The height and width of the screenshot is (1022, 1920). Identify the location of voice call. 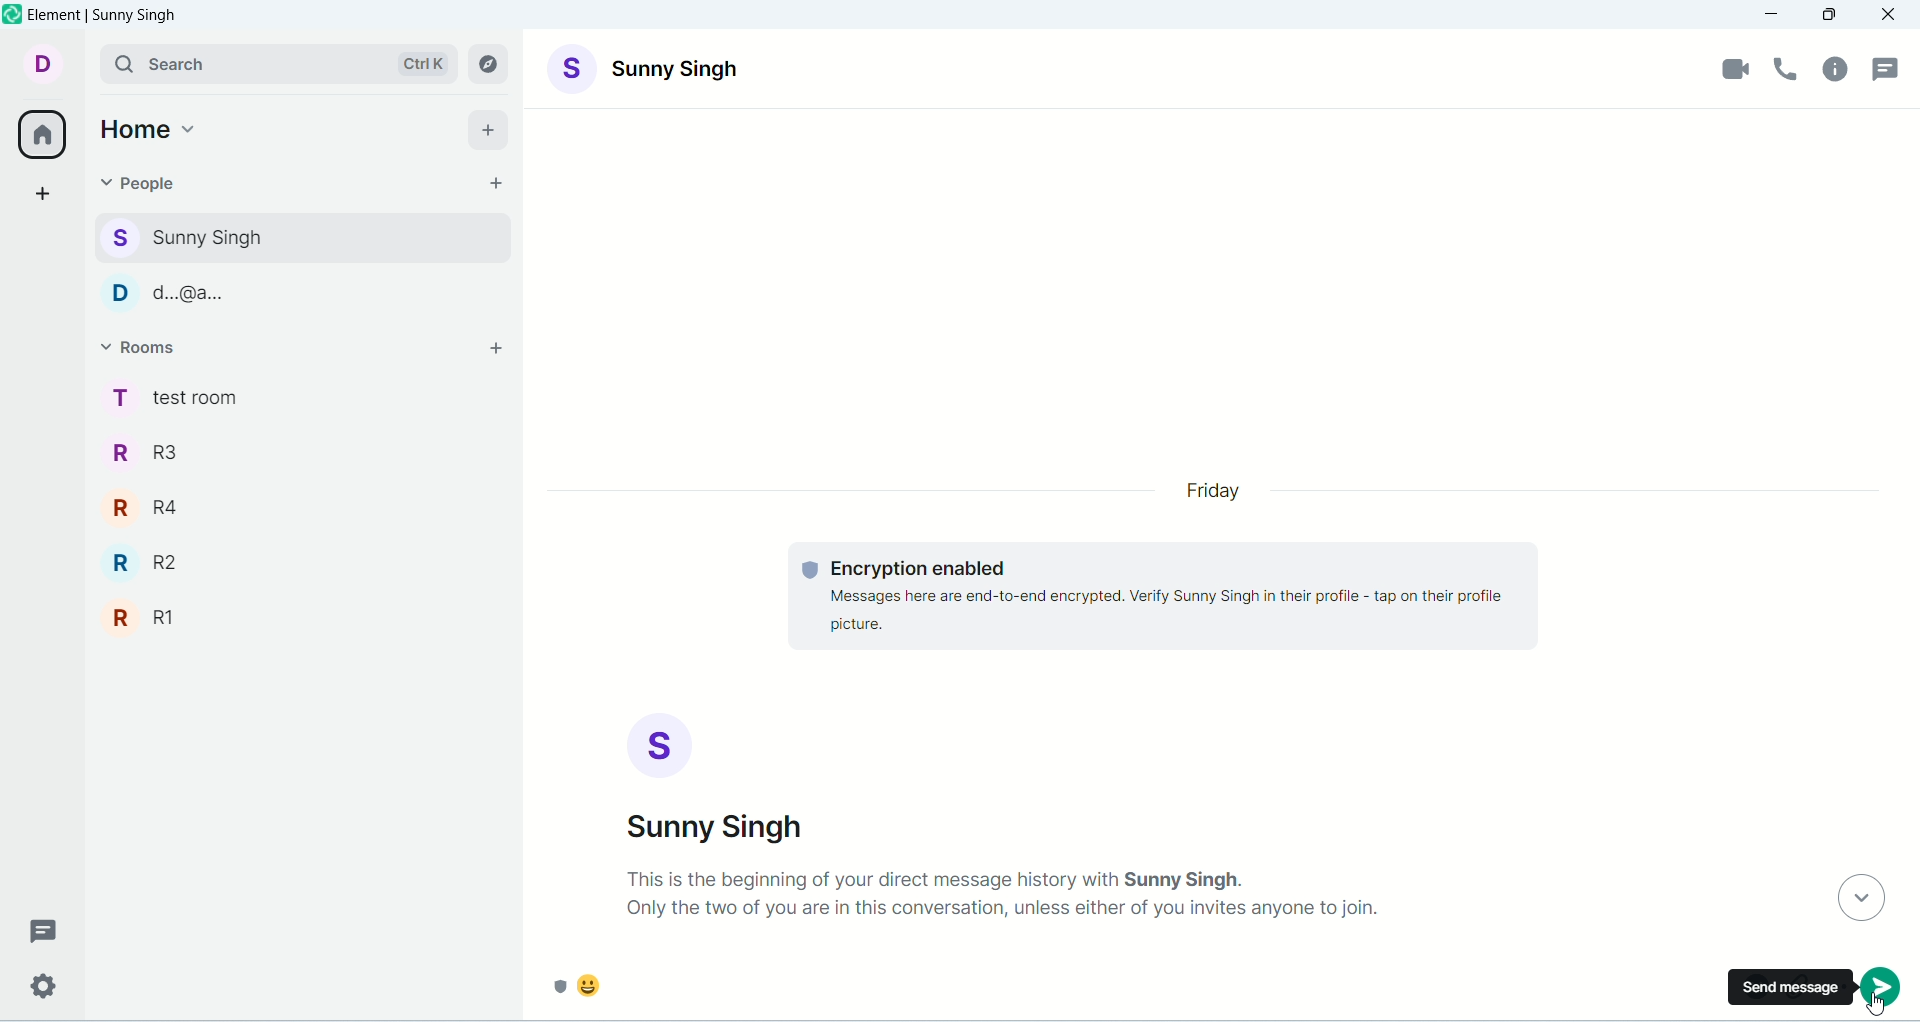
(1791, 72).